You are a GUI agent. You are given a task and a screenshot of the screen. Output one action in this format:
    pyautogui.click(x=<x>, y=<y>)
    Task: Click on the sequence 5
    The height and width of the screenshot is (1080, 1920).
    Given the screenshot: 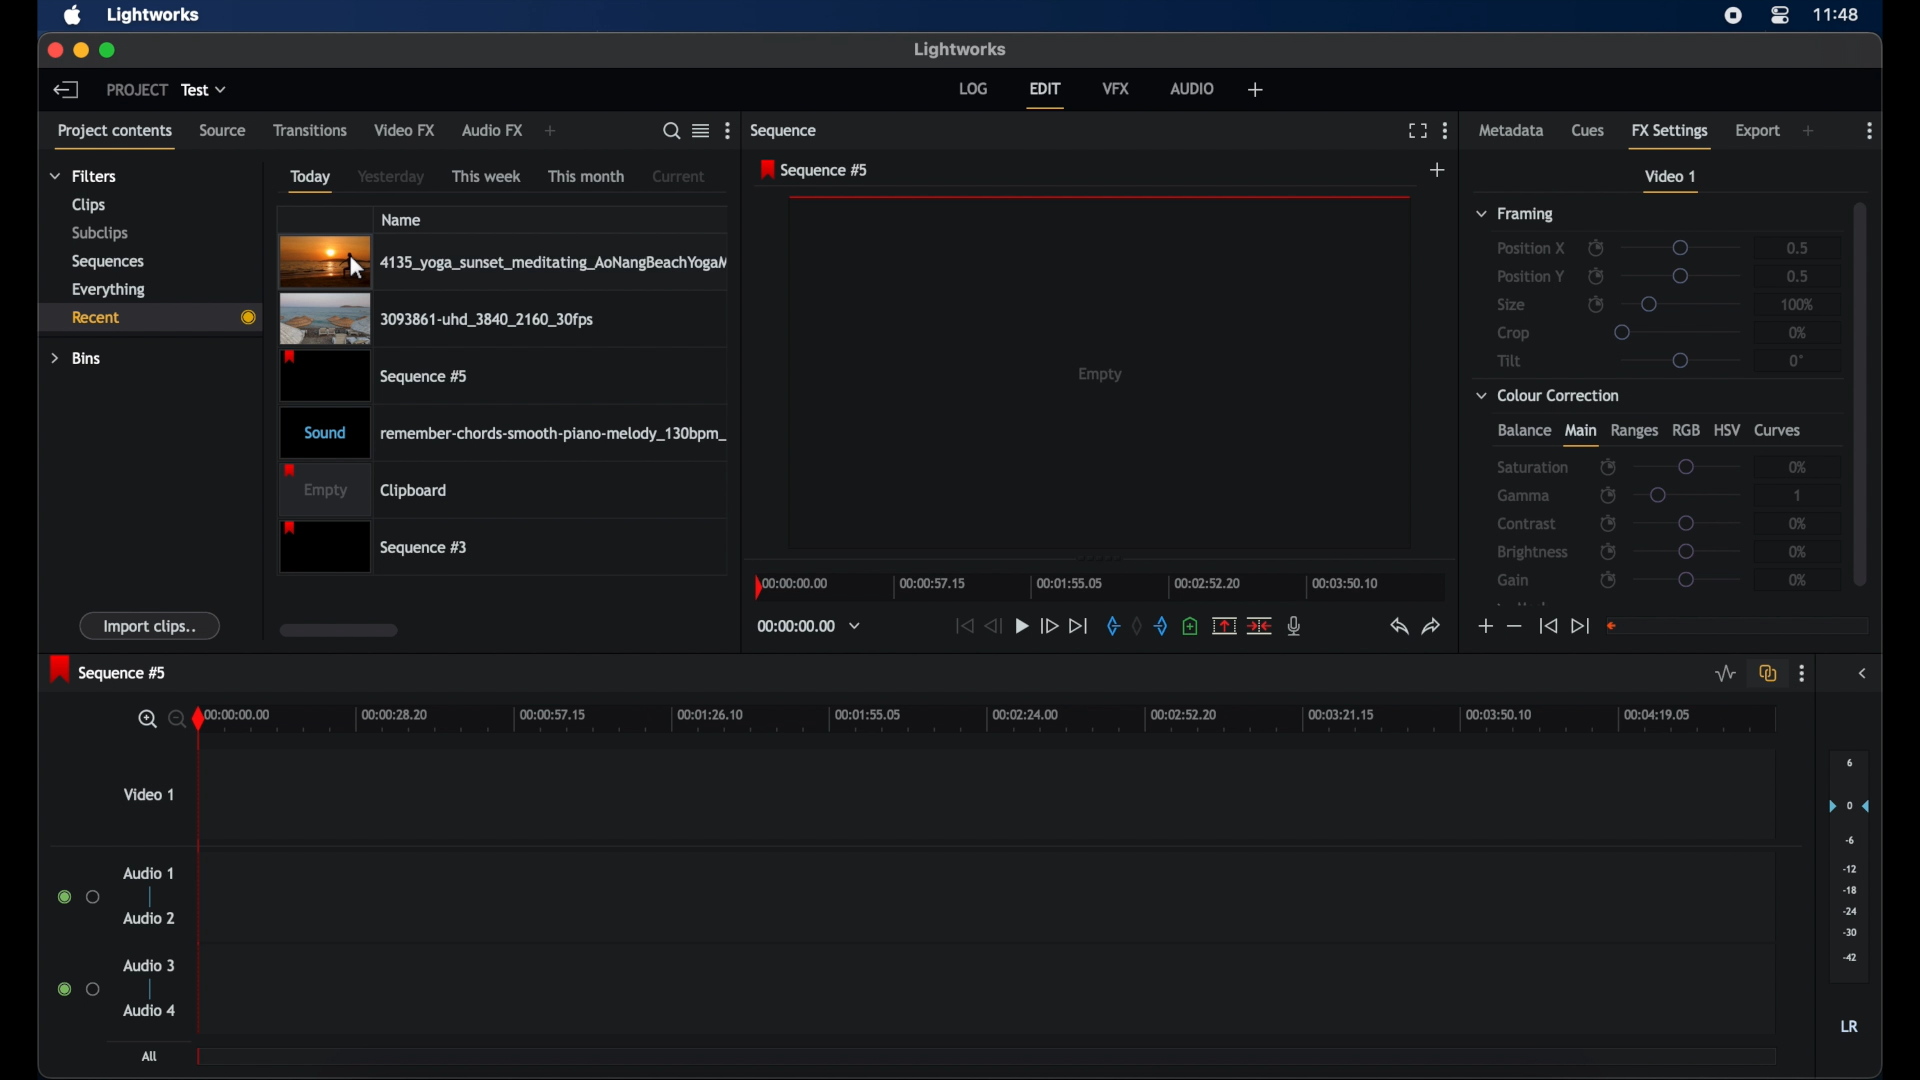 What is the action you would take?
    pyautogui.click(x=109, y=669)
    